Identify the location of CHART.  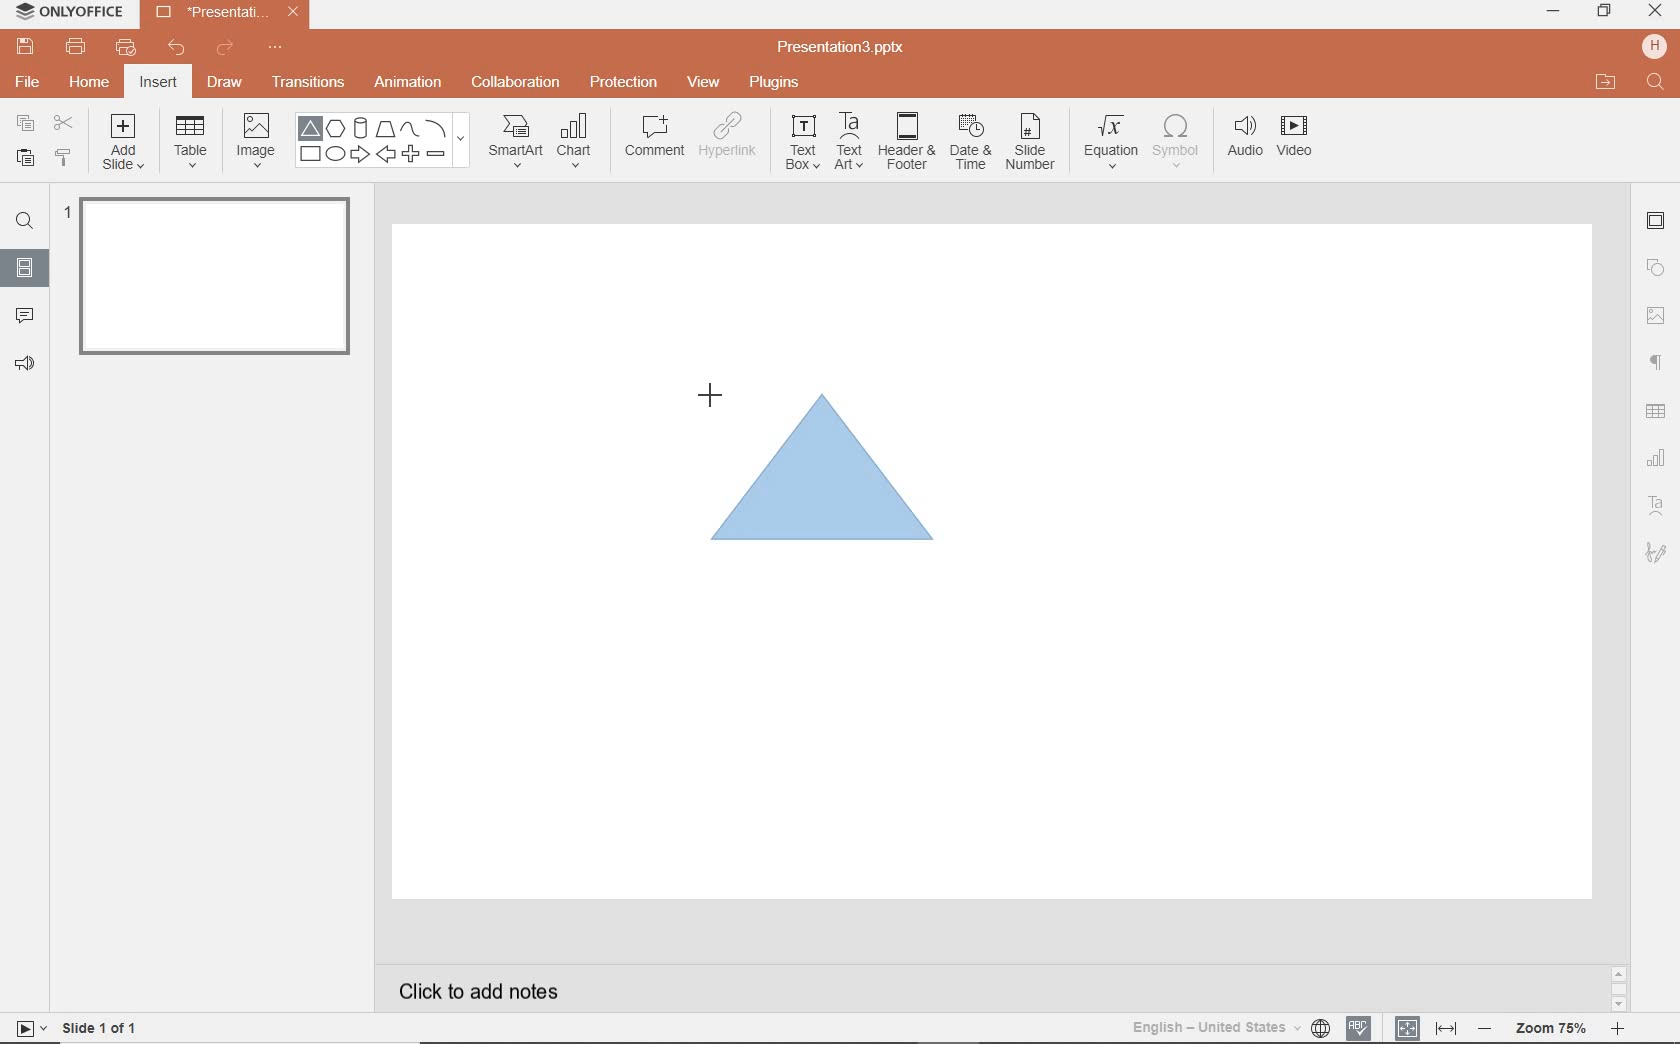
(577, 142).